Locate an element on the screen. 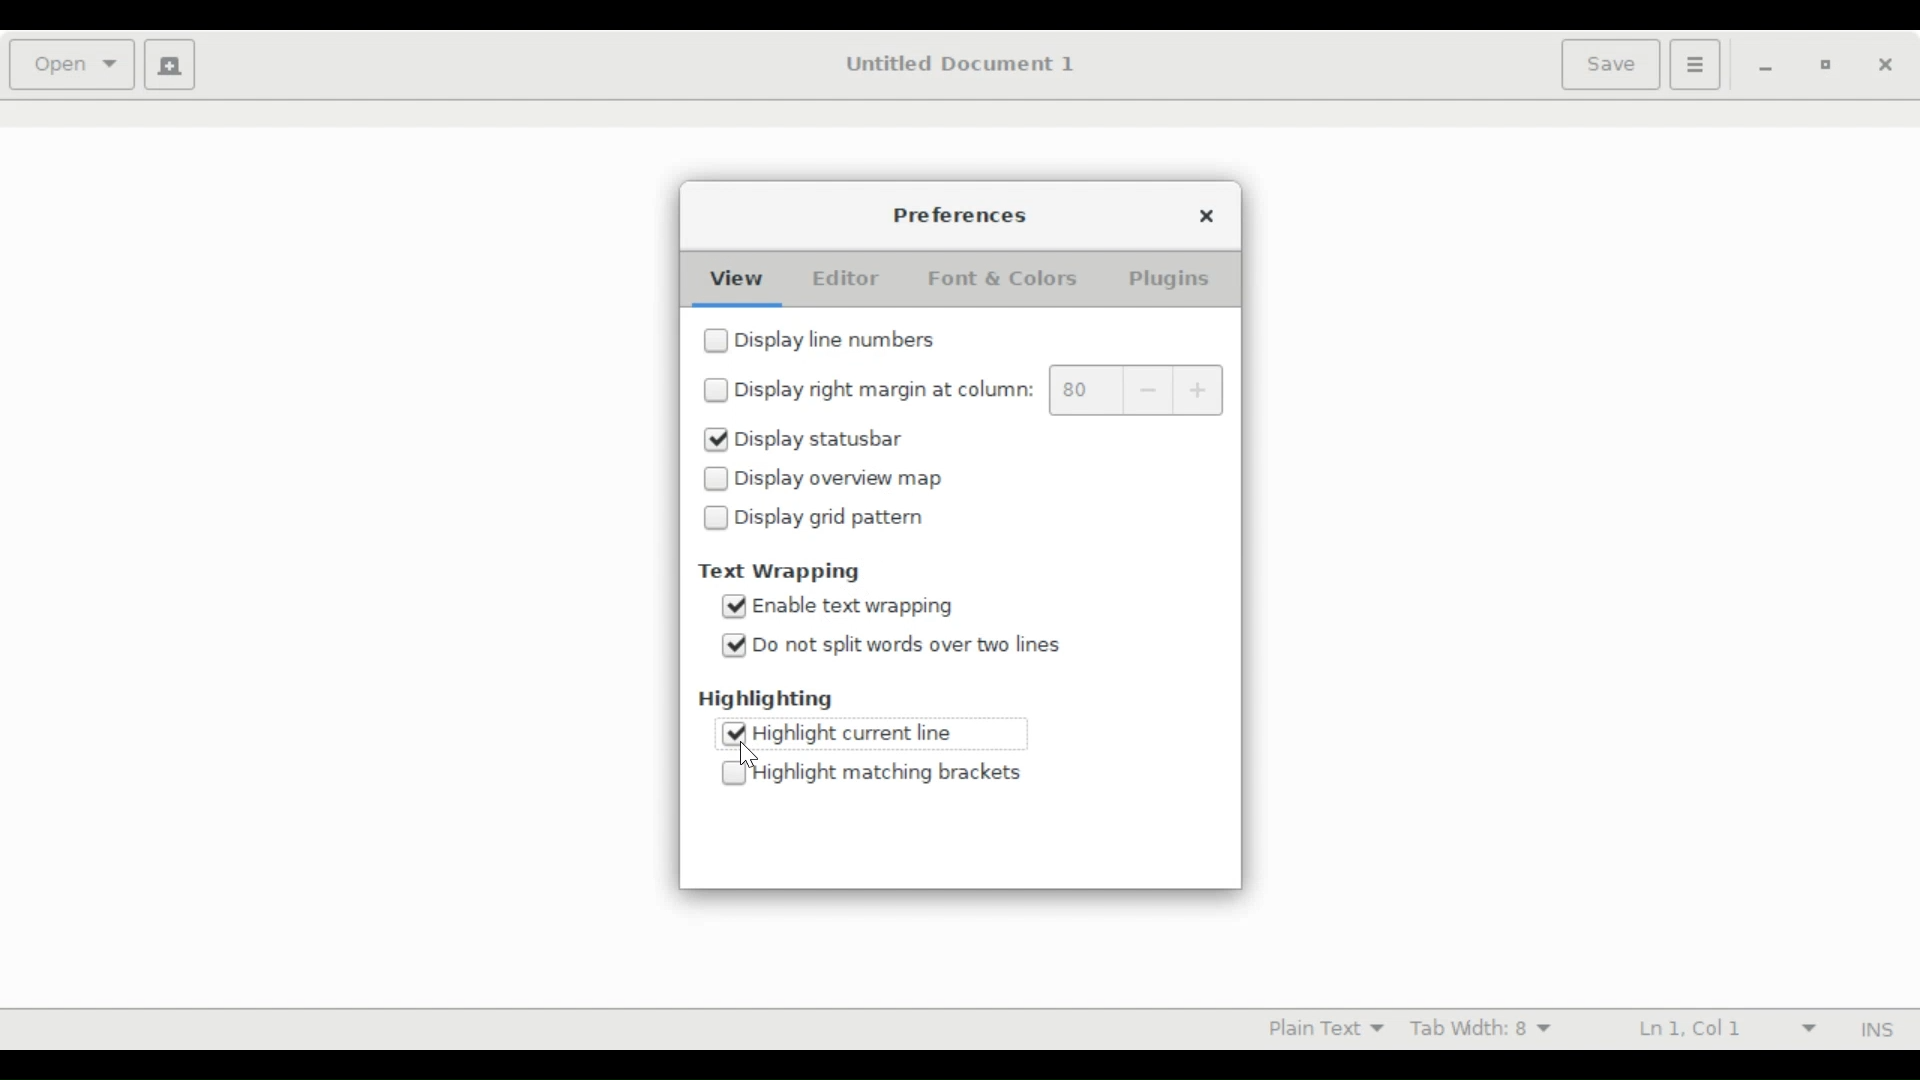 The width and height of the screenshot is (1920, 1080). margin value is located at coordinates (1087, 389).